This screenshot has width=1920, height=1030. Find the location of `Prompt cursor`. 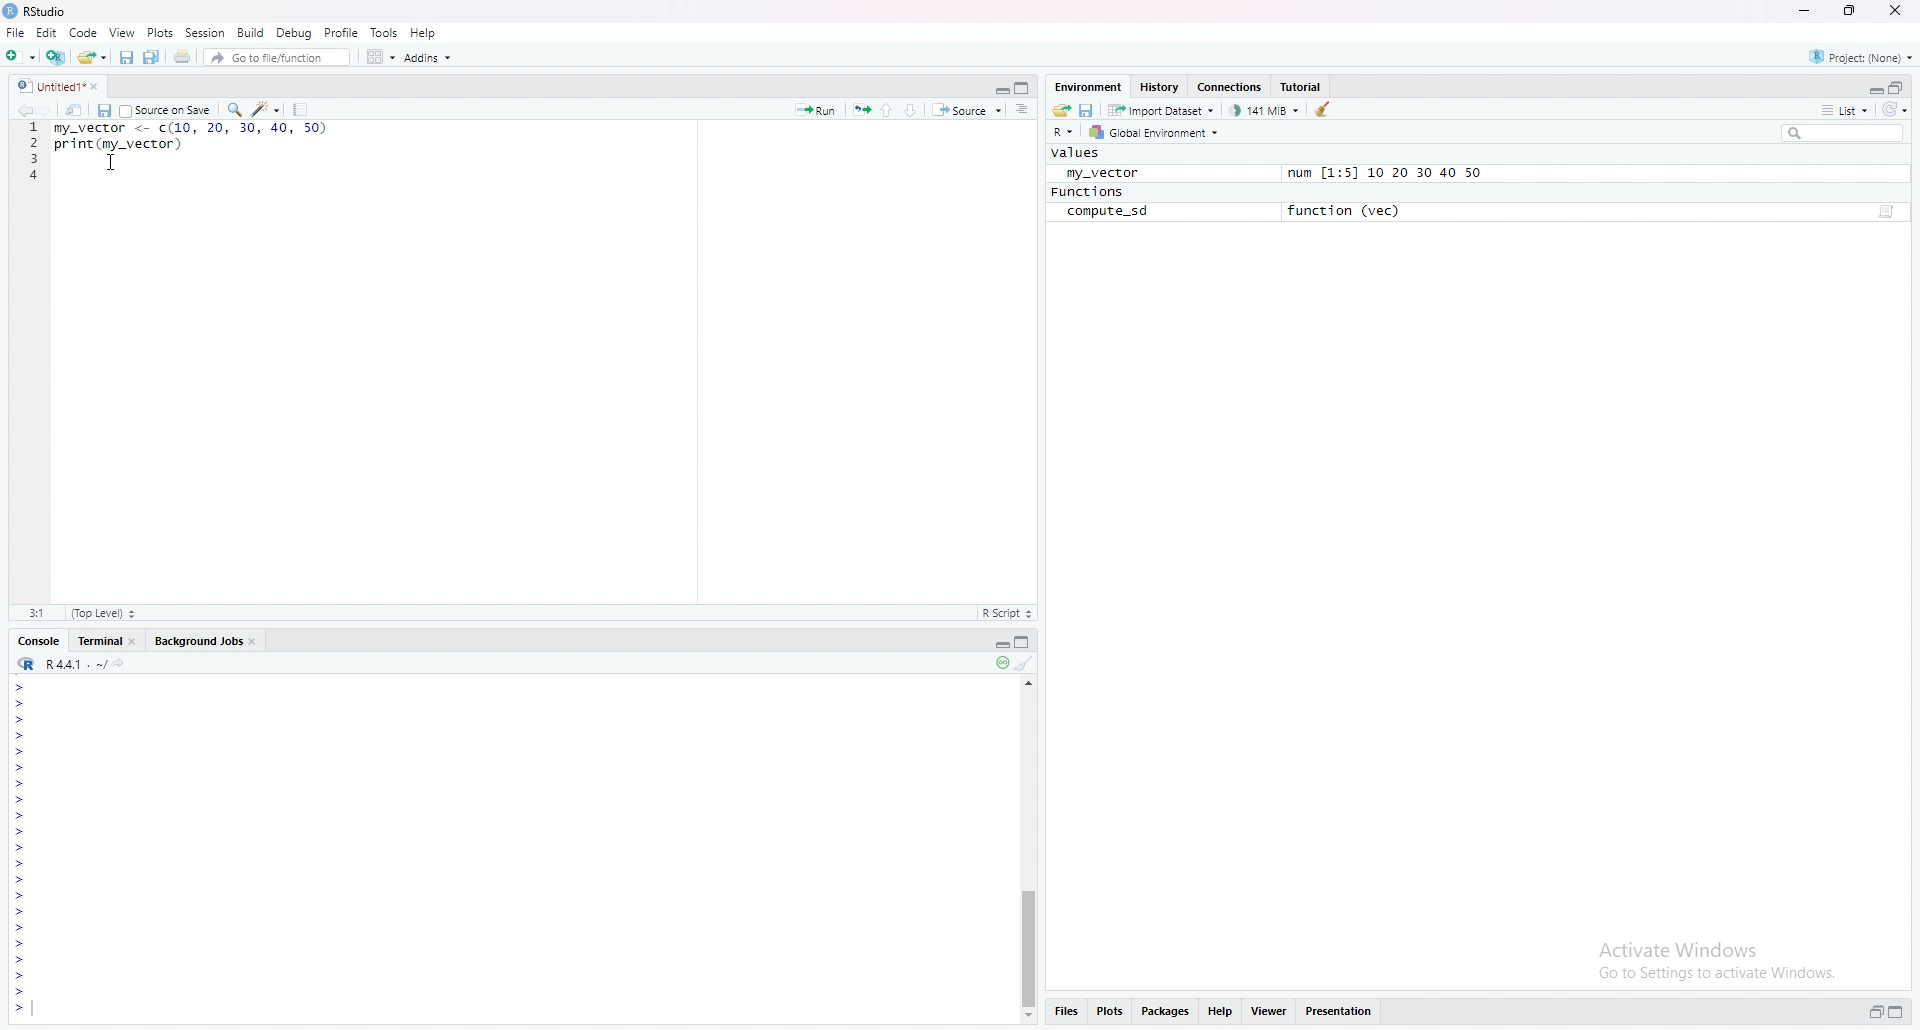

Prompt cursor is located at coordinates (17, 816).